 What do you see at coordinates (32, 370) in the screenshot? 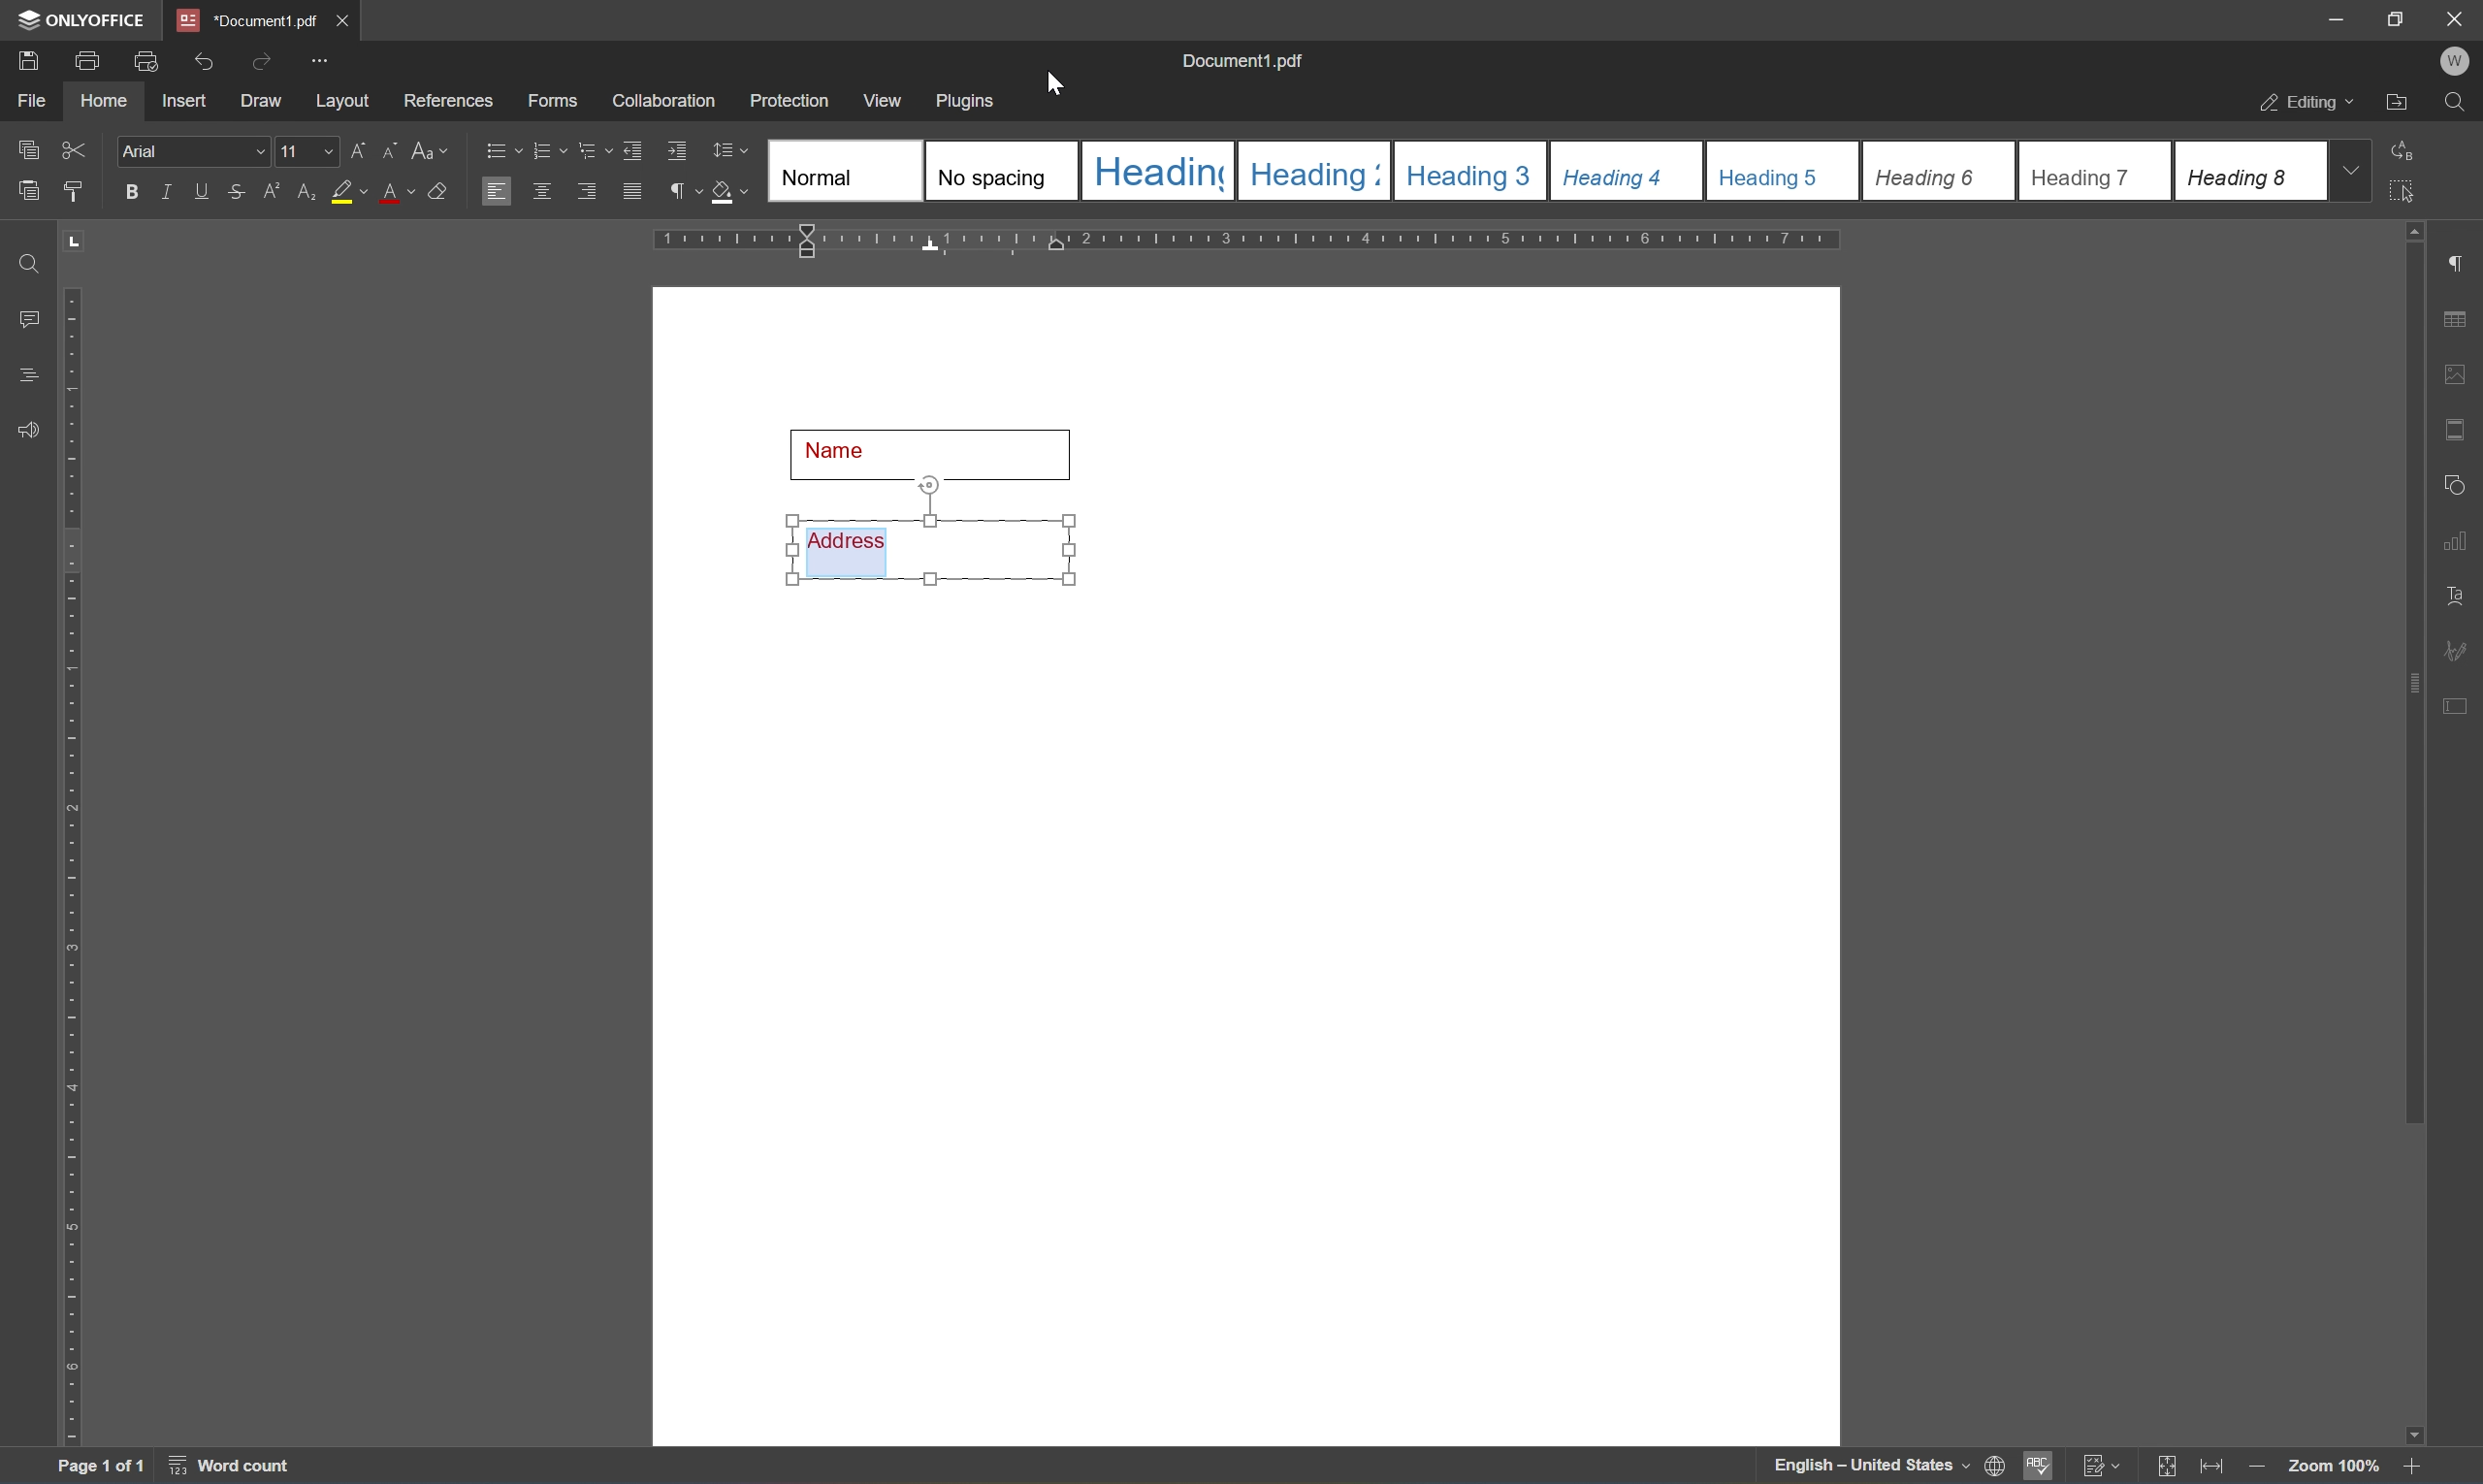
I see `headings` at bounding box center [32, 370].